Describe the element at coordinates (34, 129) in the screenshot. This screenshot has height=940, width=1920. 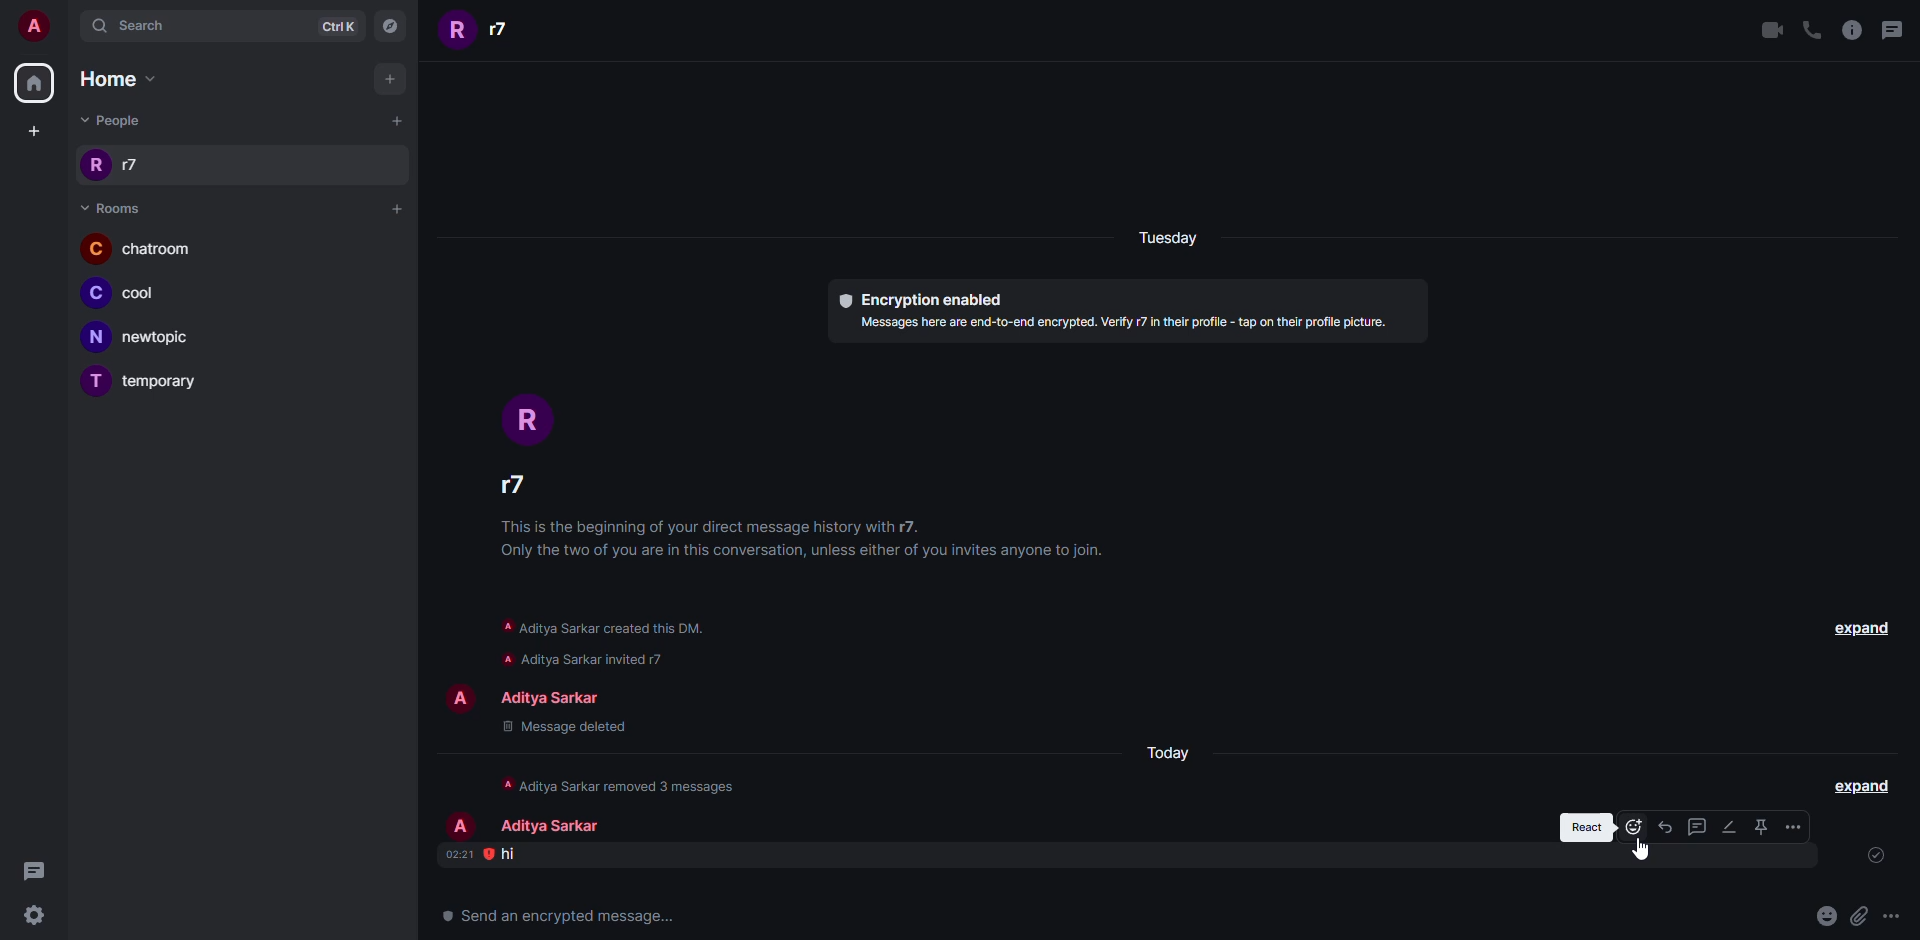
I see `create space` at that location.